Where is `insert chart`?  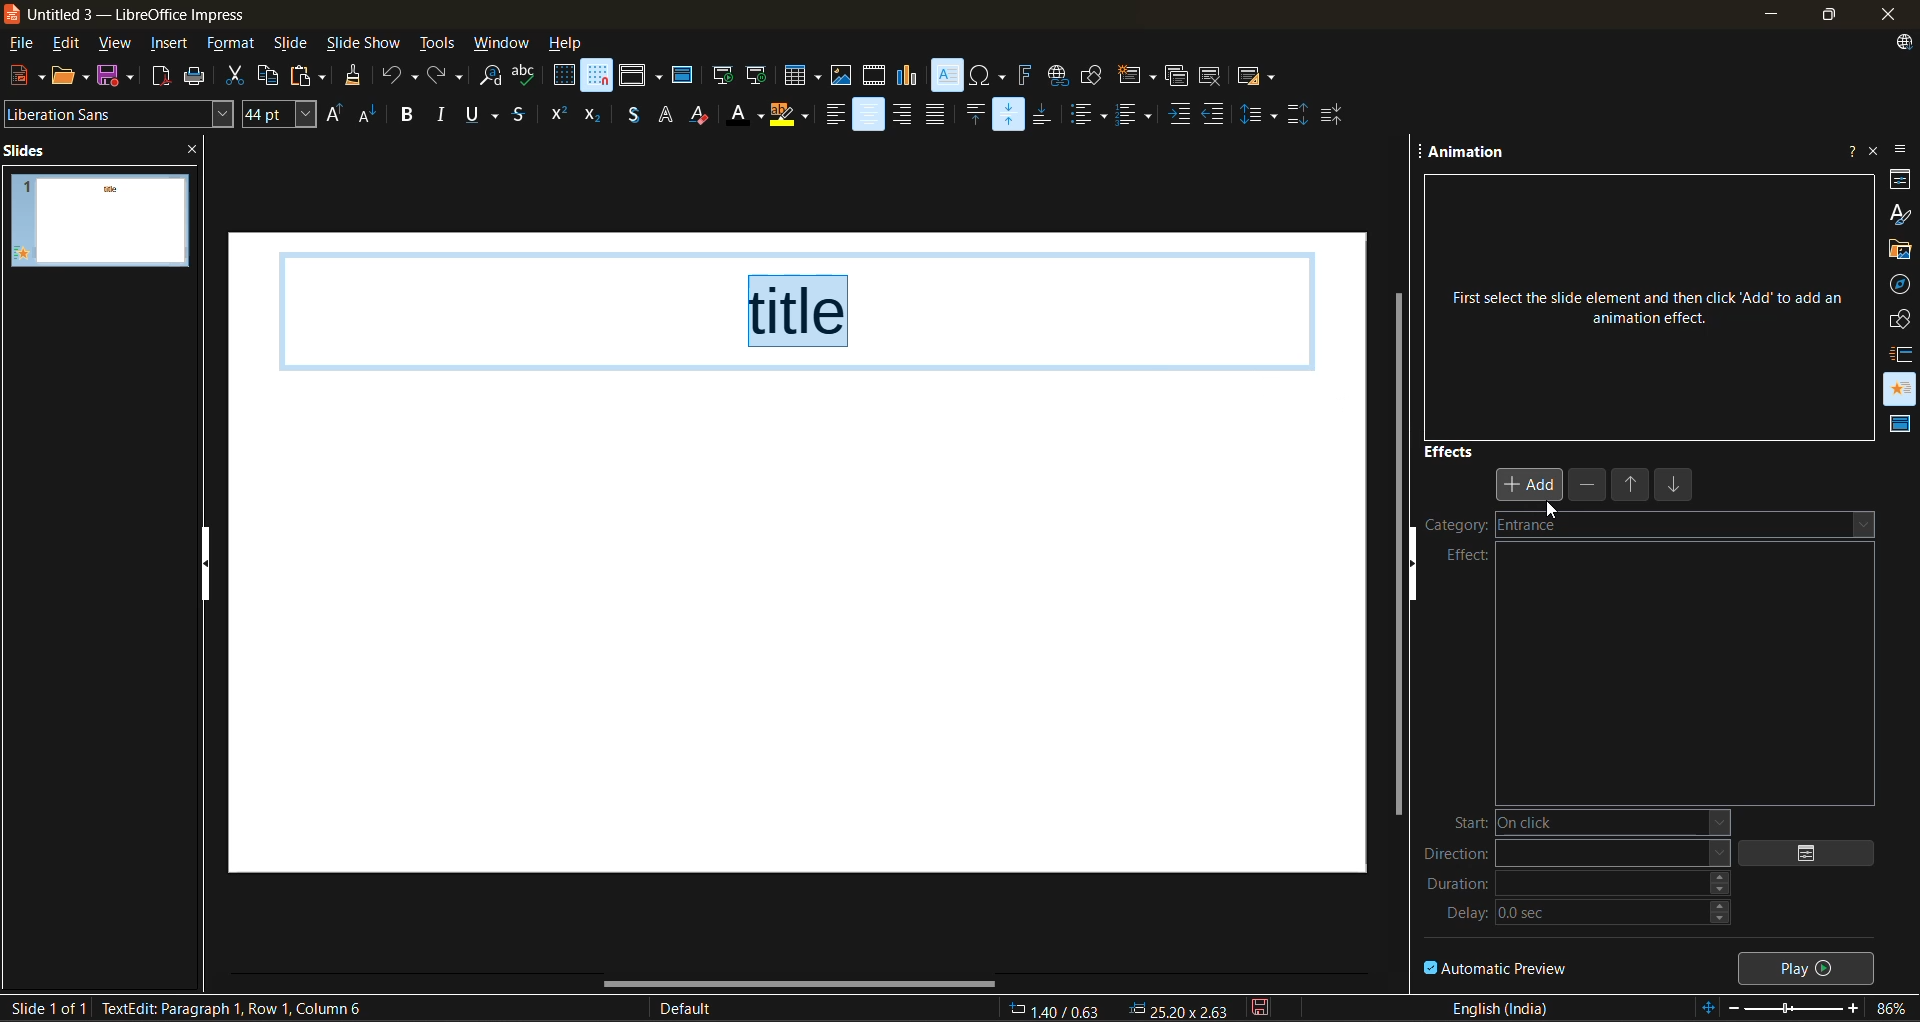 insert chart is located at coordinates (909, 76).